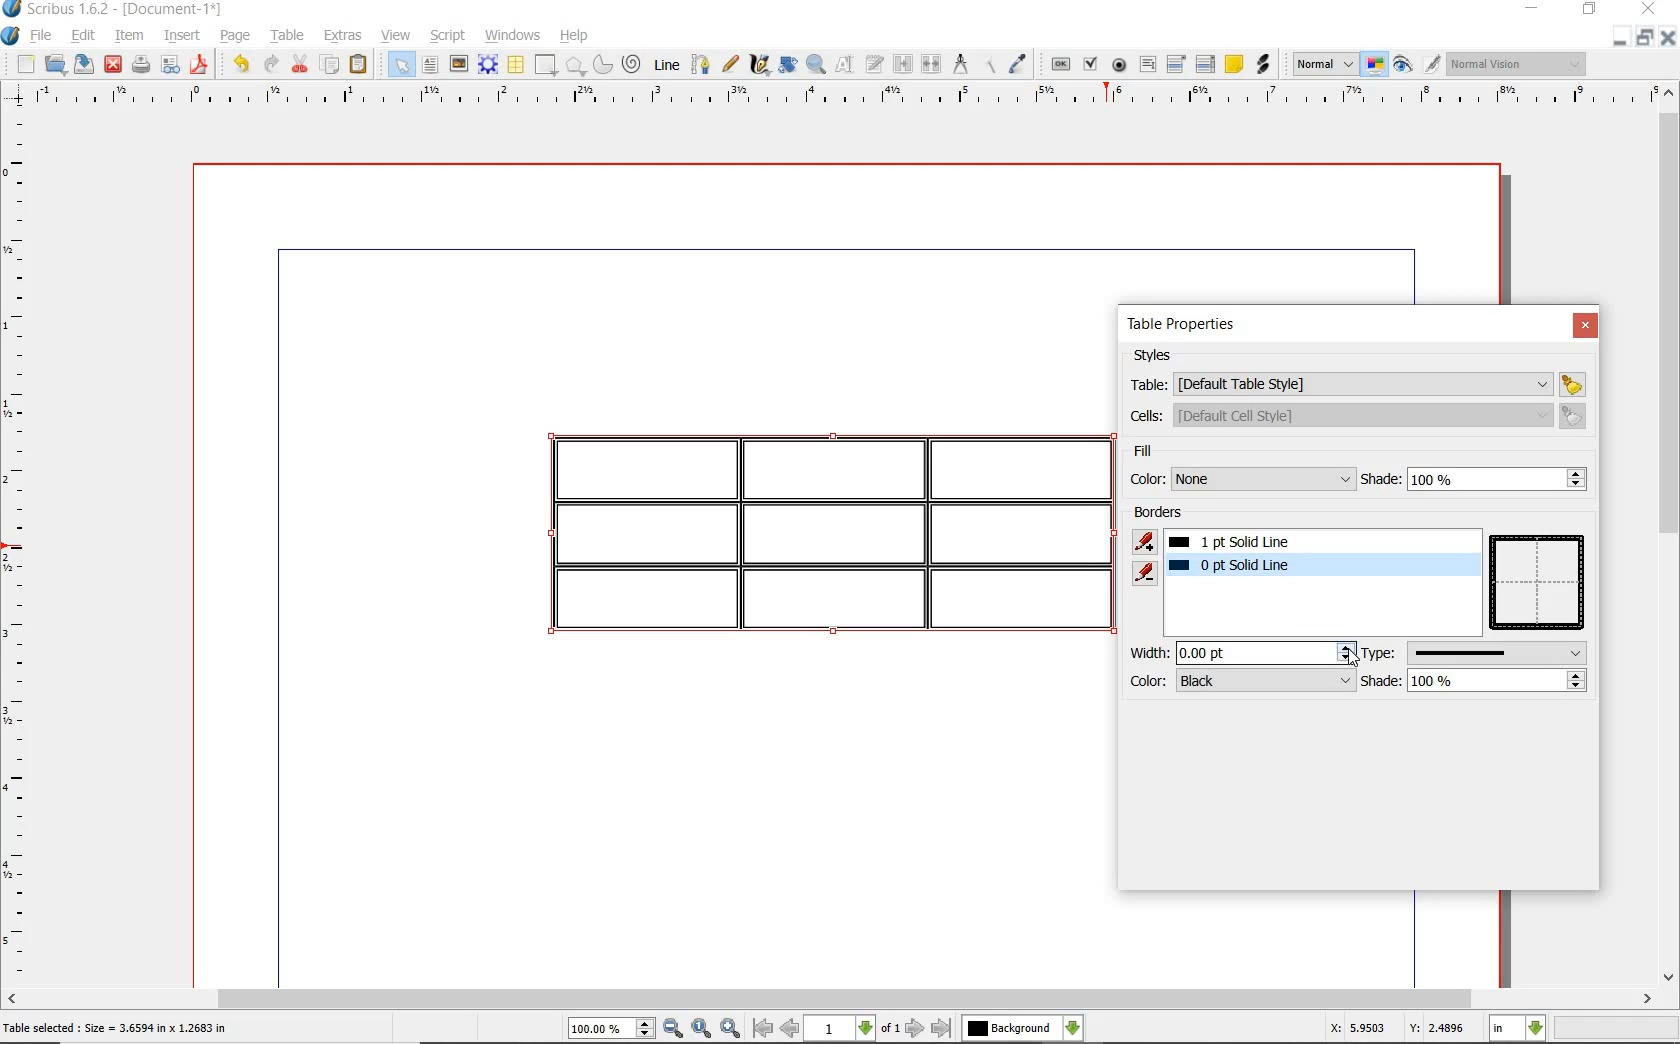 This screenshot has height=1044, width=1680. What do you see at coordinates (674, 1029) in the screenshot?
I see `zoom out` at bounding box center [674, 1029].